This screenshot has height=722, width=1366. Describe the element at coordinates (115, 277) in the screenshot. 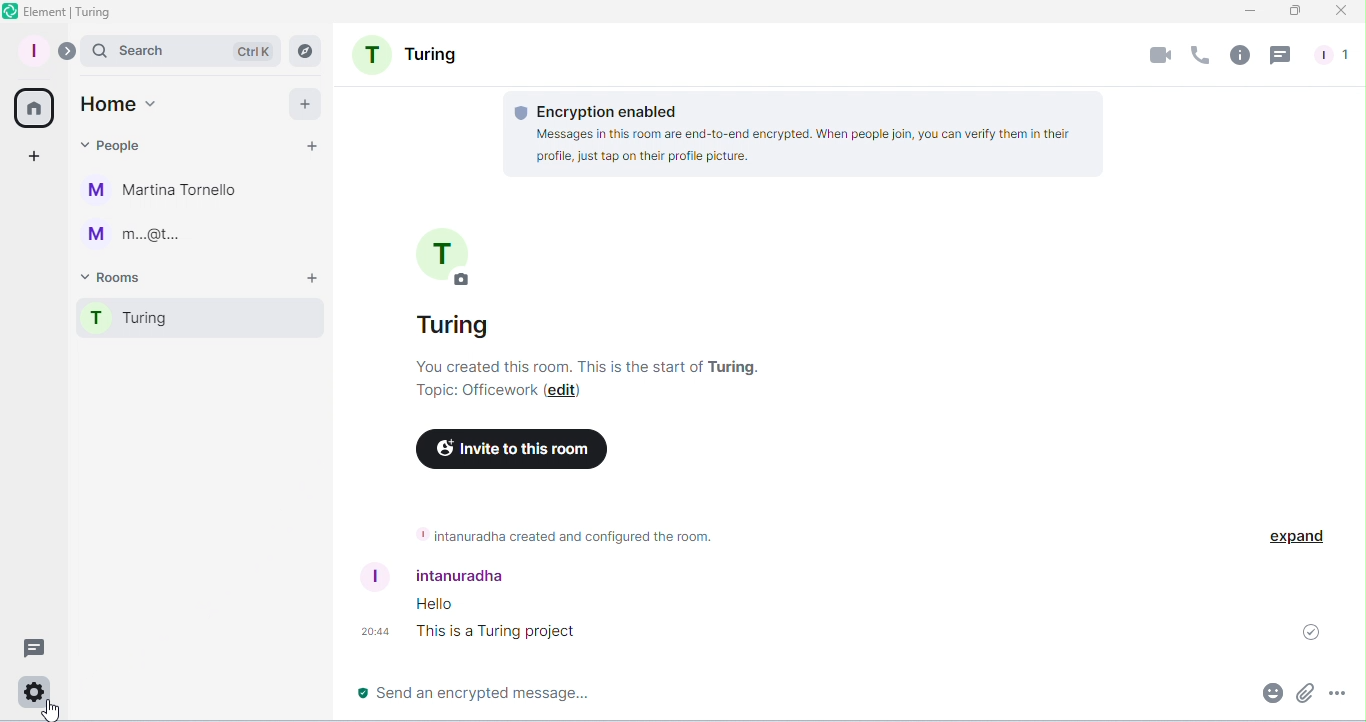

I see `Rooms` at that location.